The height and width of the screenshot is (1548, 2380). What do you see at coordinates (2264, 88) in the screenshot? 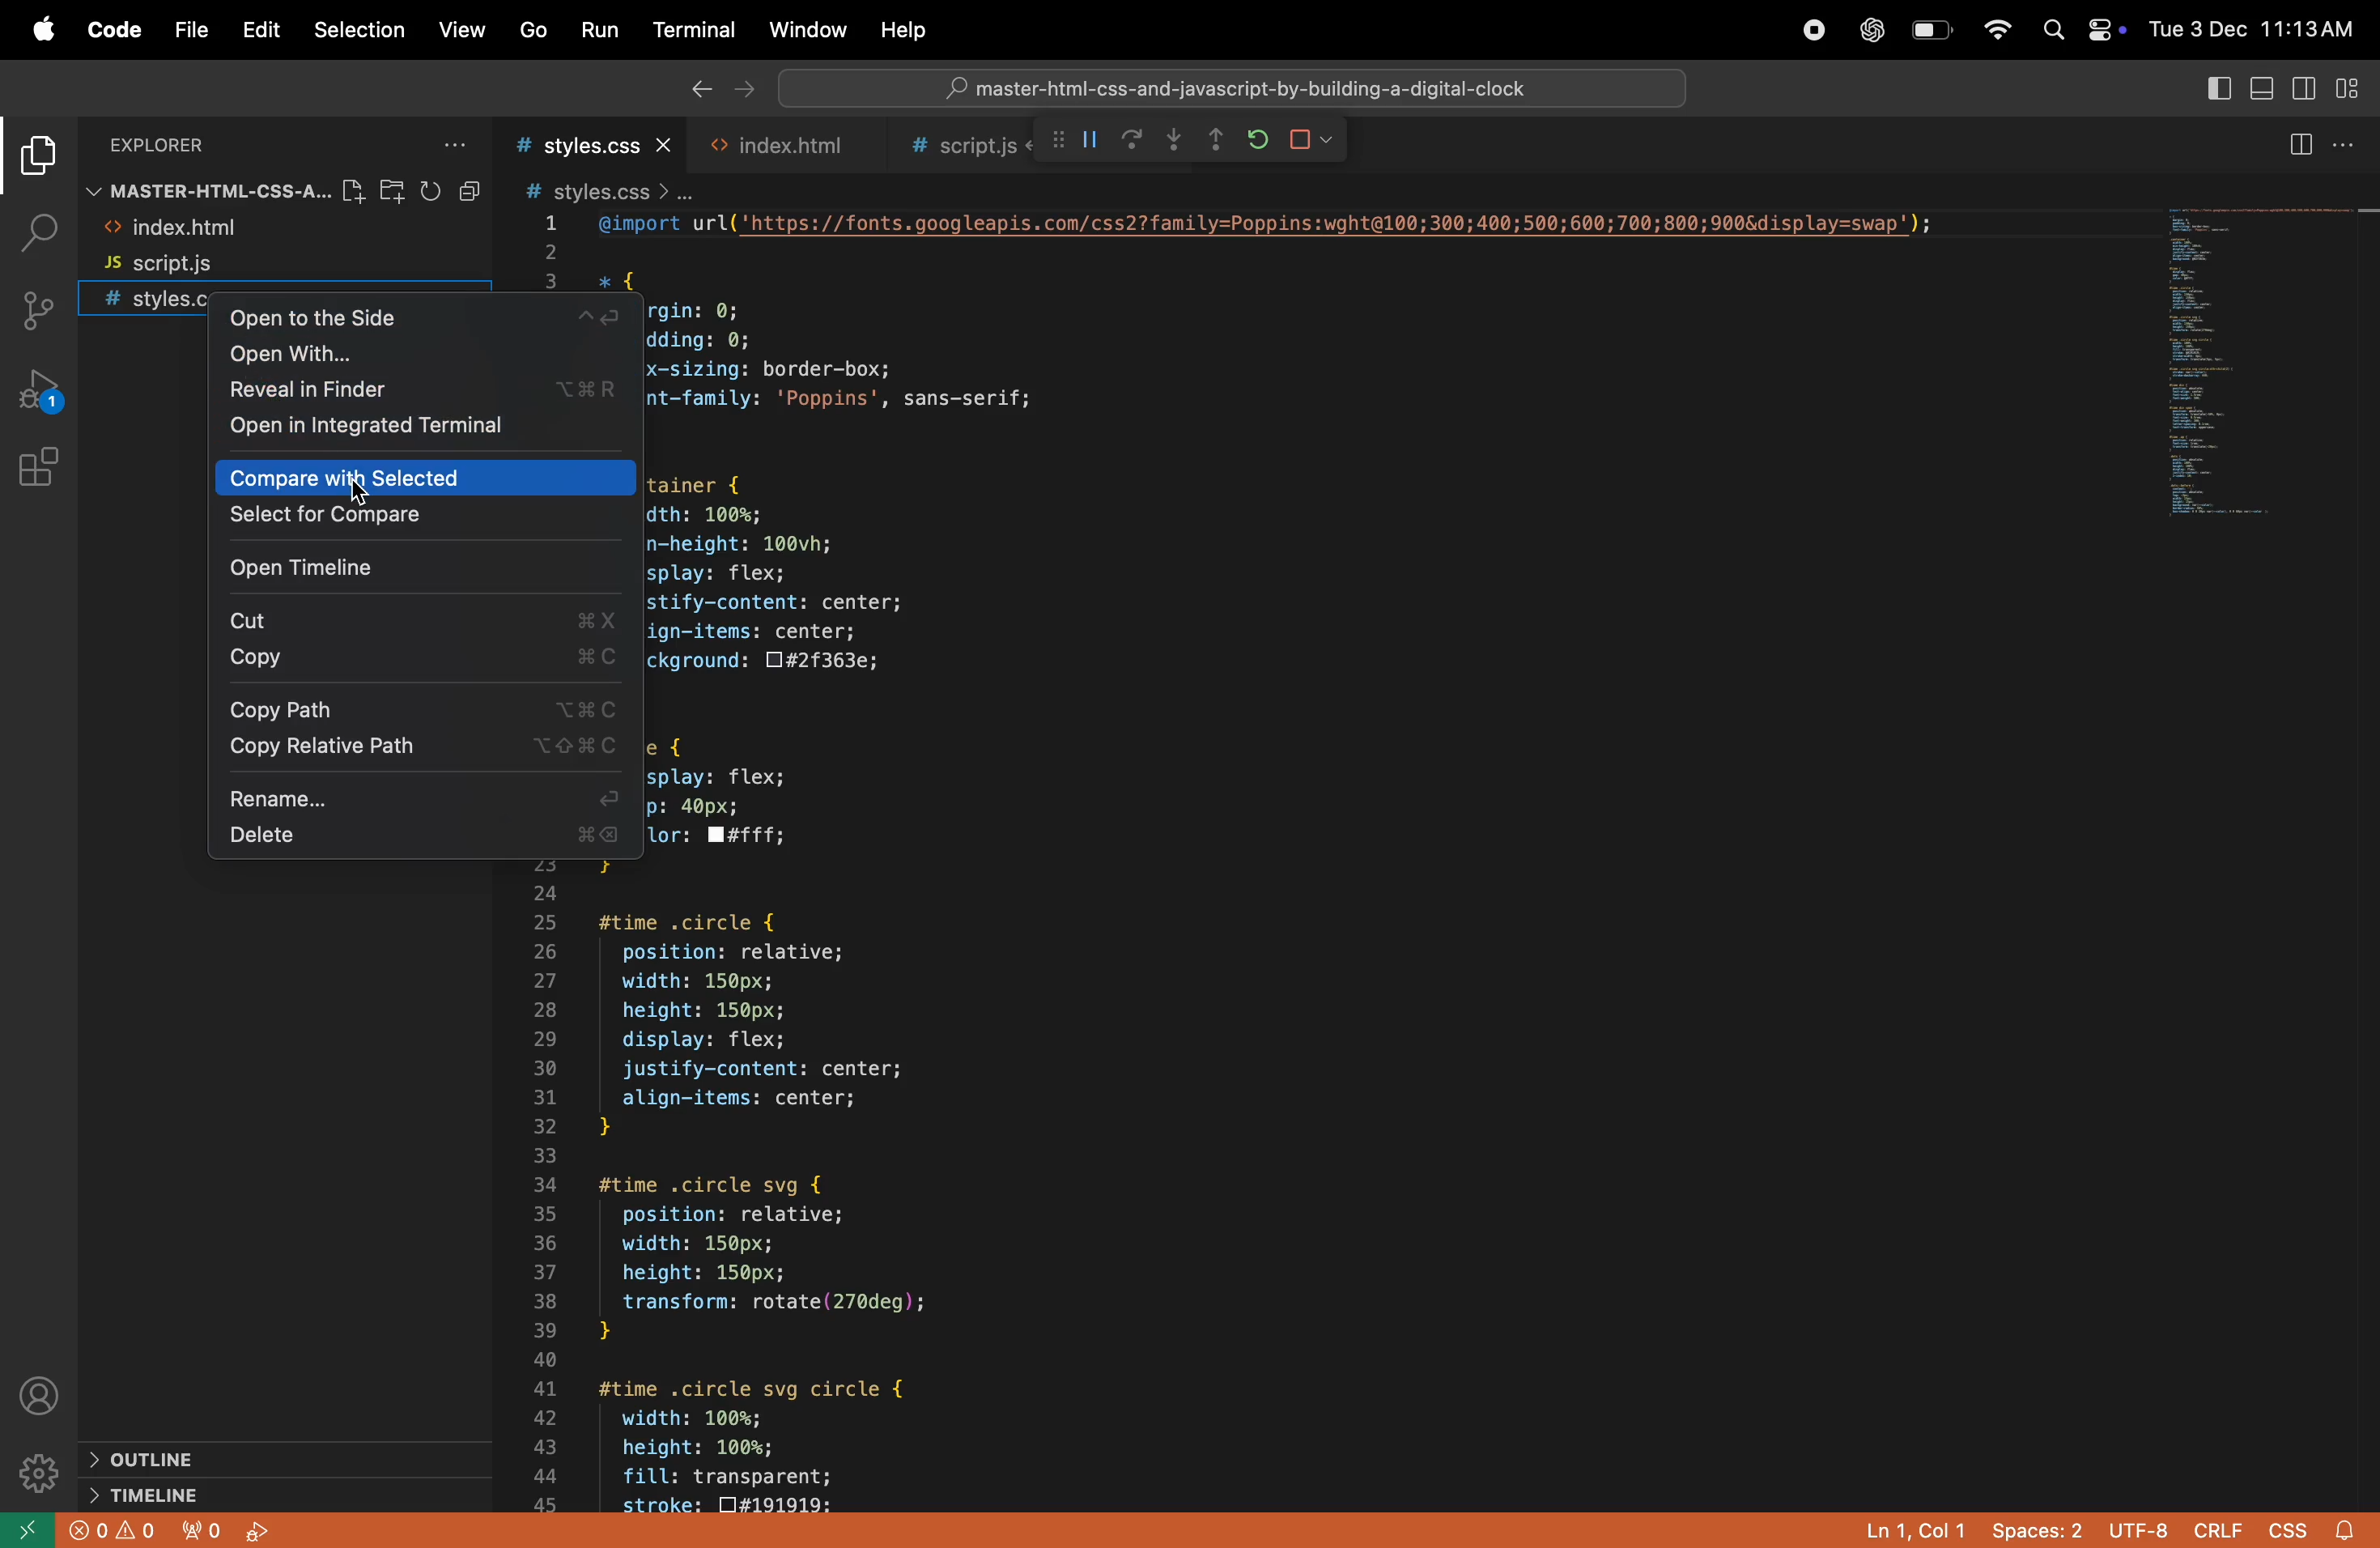
I see `toggle panel` at bounding box center [2264, 88].